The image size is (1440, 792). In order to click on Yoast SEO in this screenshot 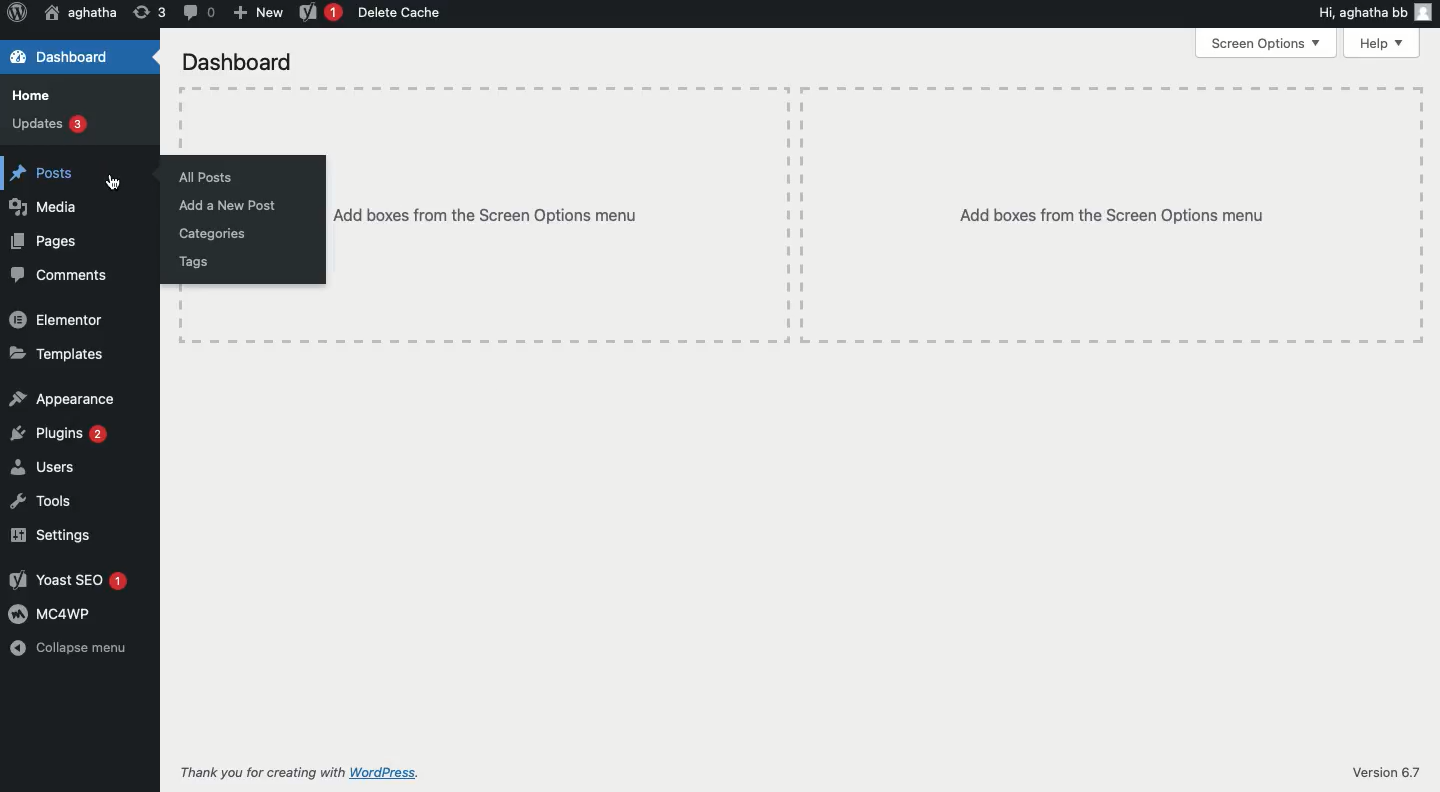, I will do `click(69, 581)`.